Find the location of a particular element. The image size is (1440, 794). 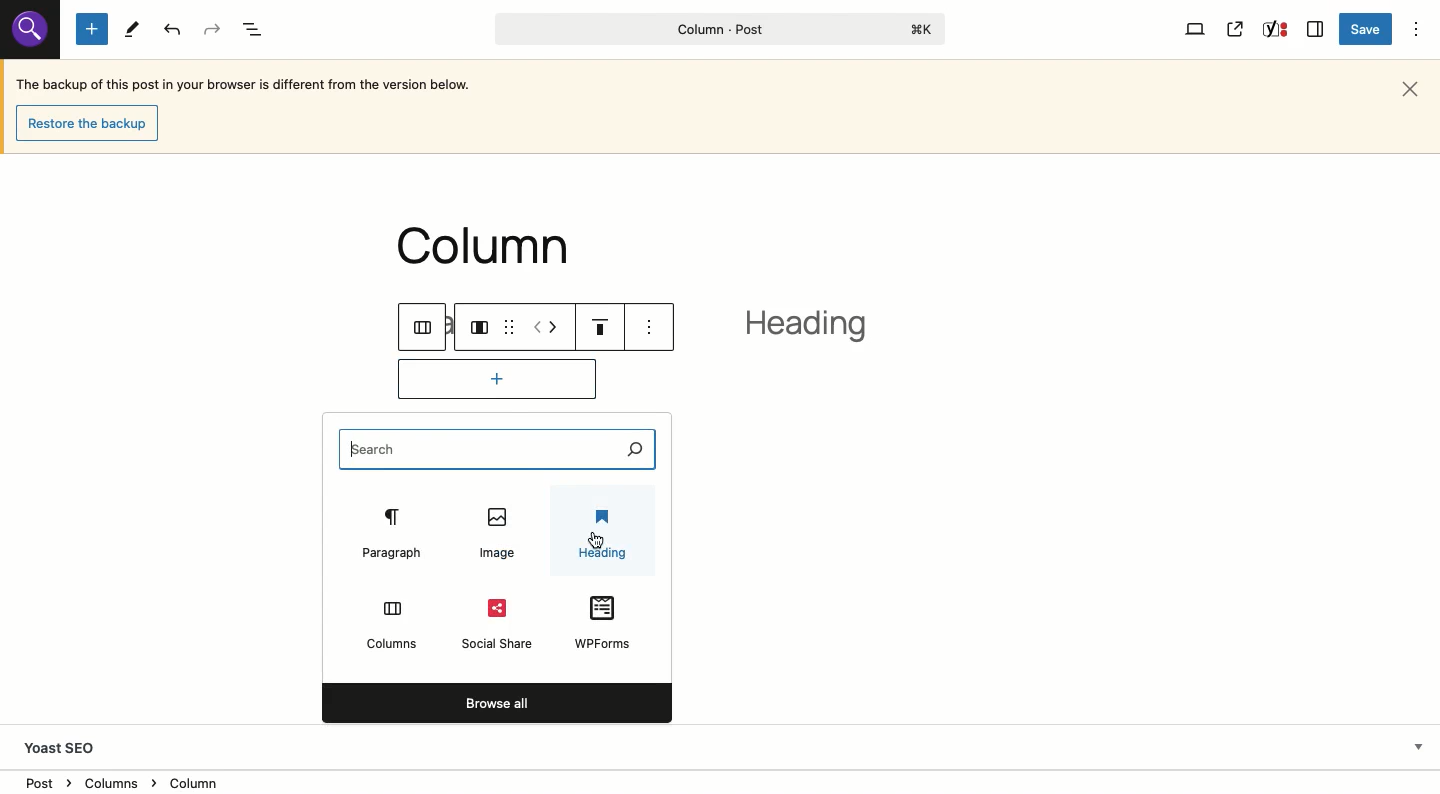

Column layout is located at coordinates (481, 326).